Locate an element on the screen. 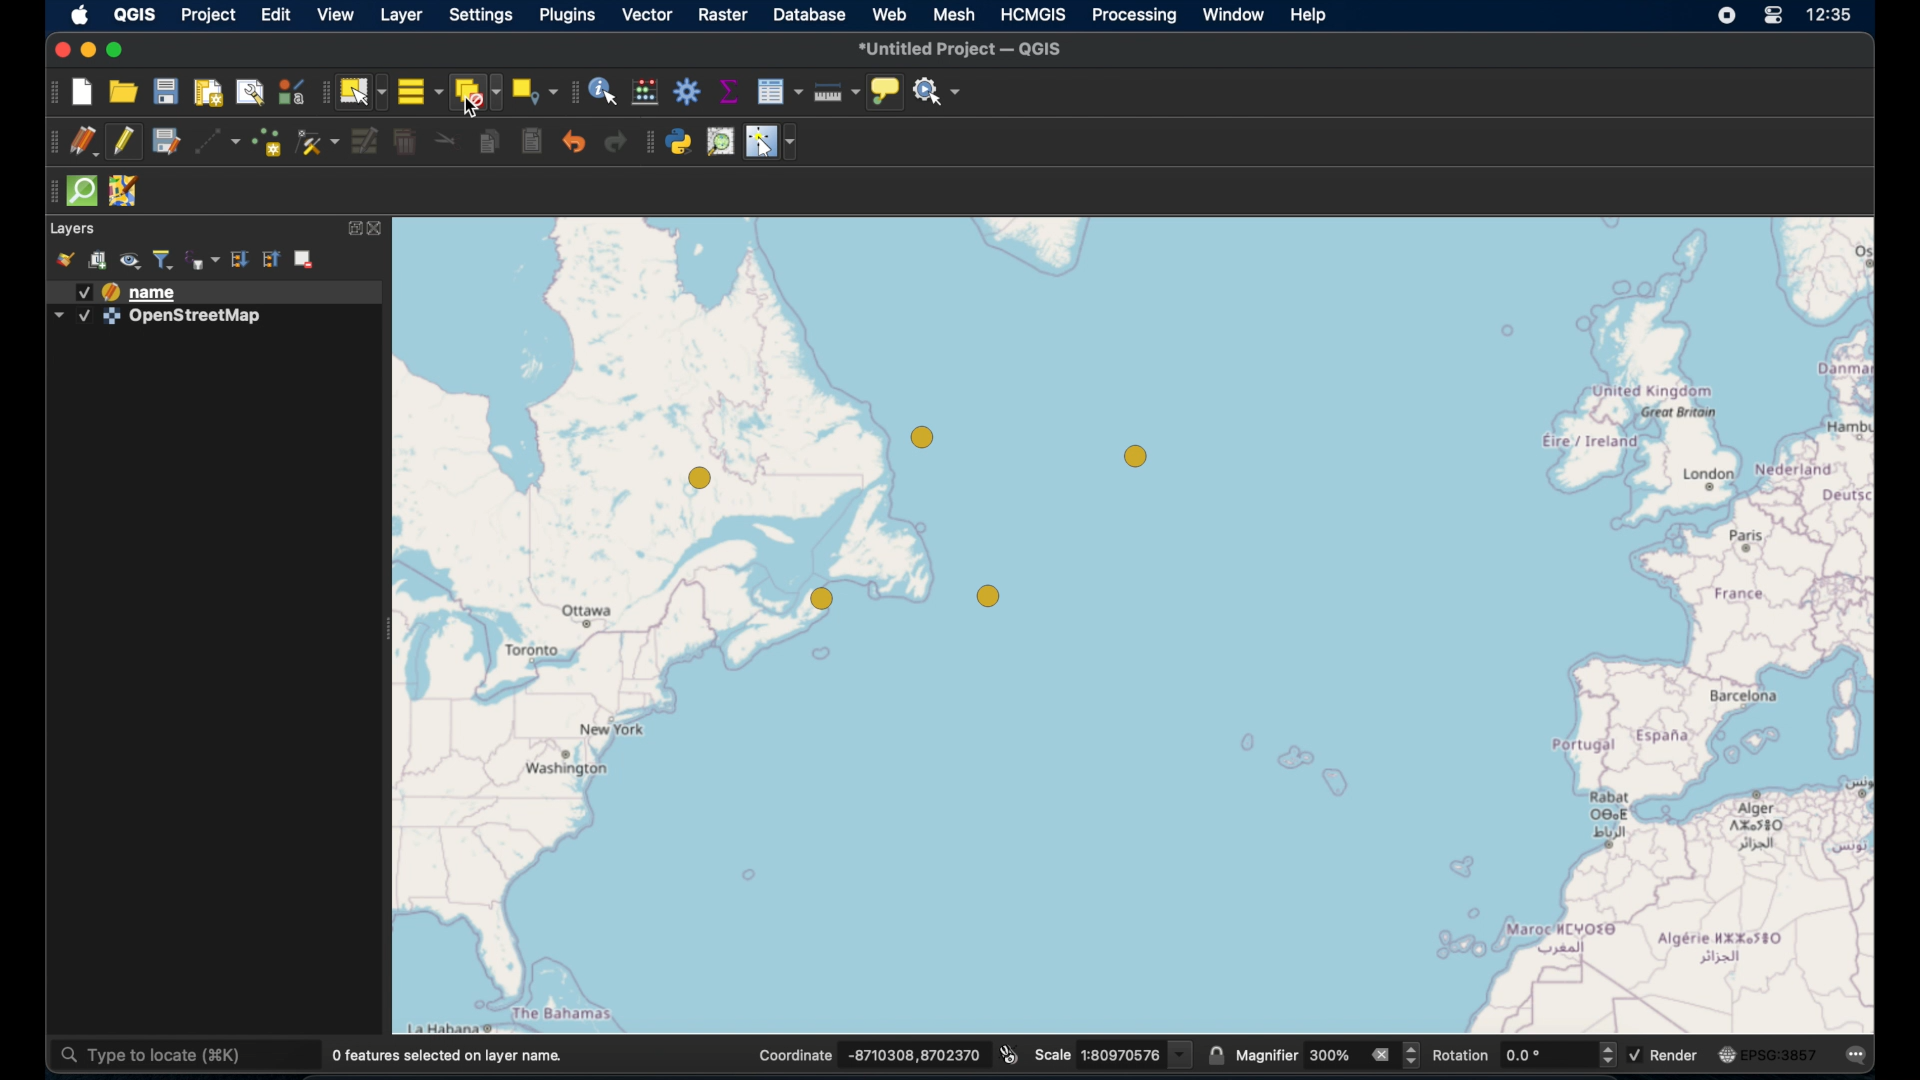 Image resolution: width=1920 pixels, height=1080 pixels. python console is located at coordinates (680, 143).